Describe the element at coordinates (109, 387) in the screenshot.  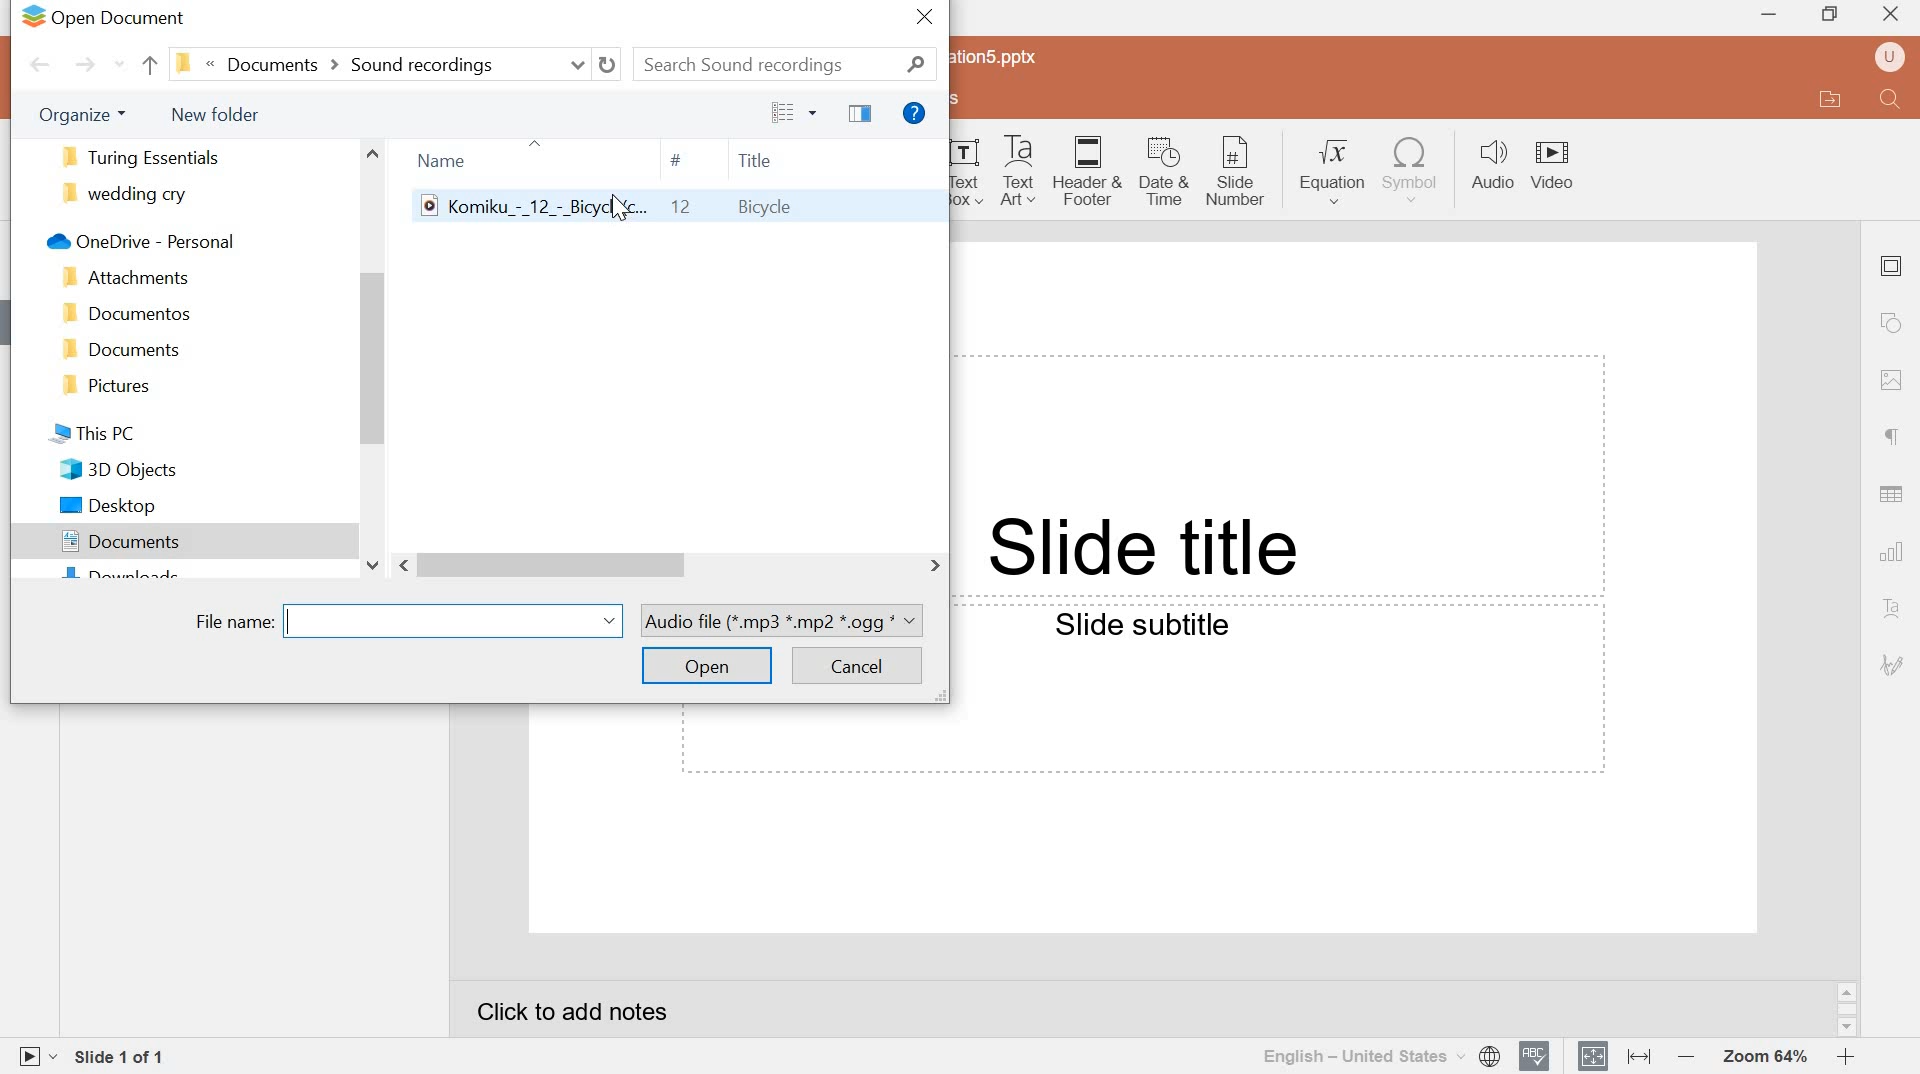
I see `pictures folder` at that location.